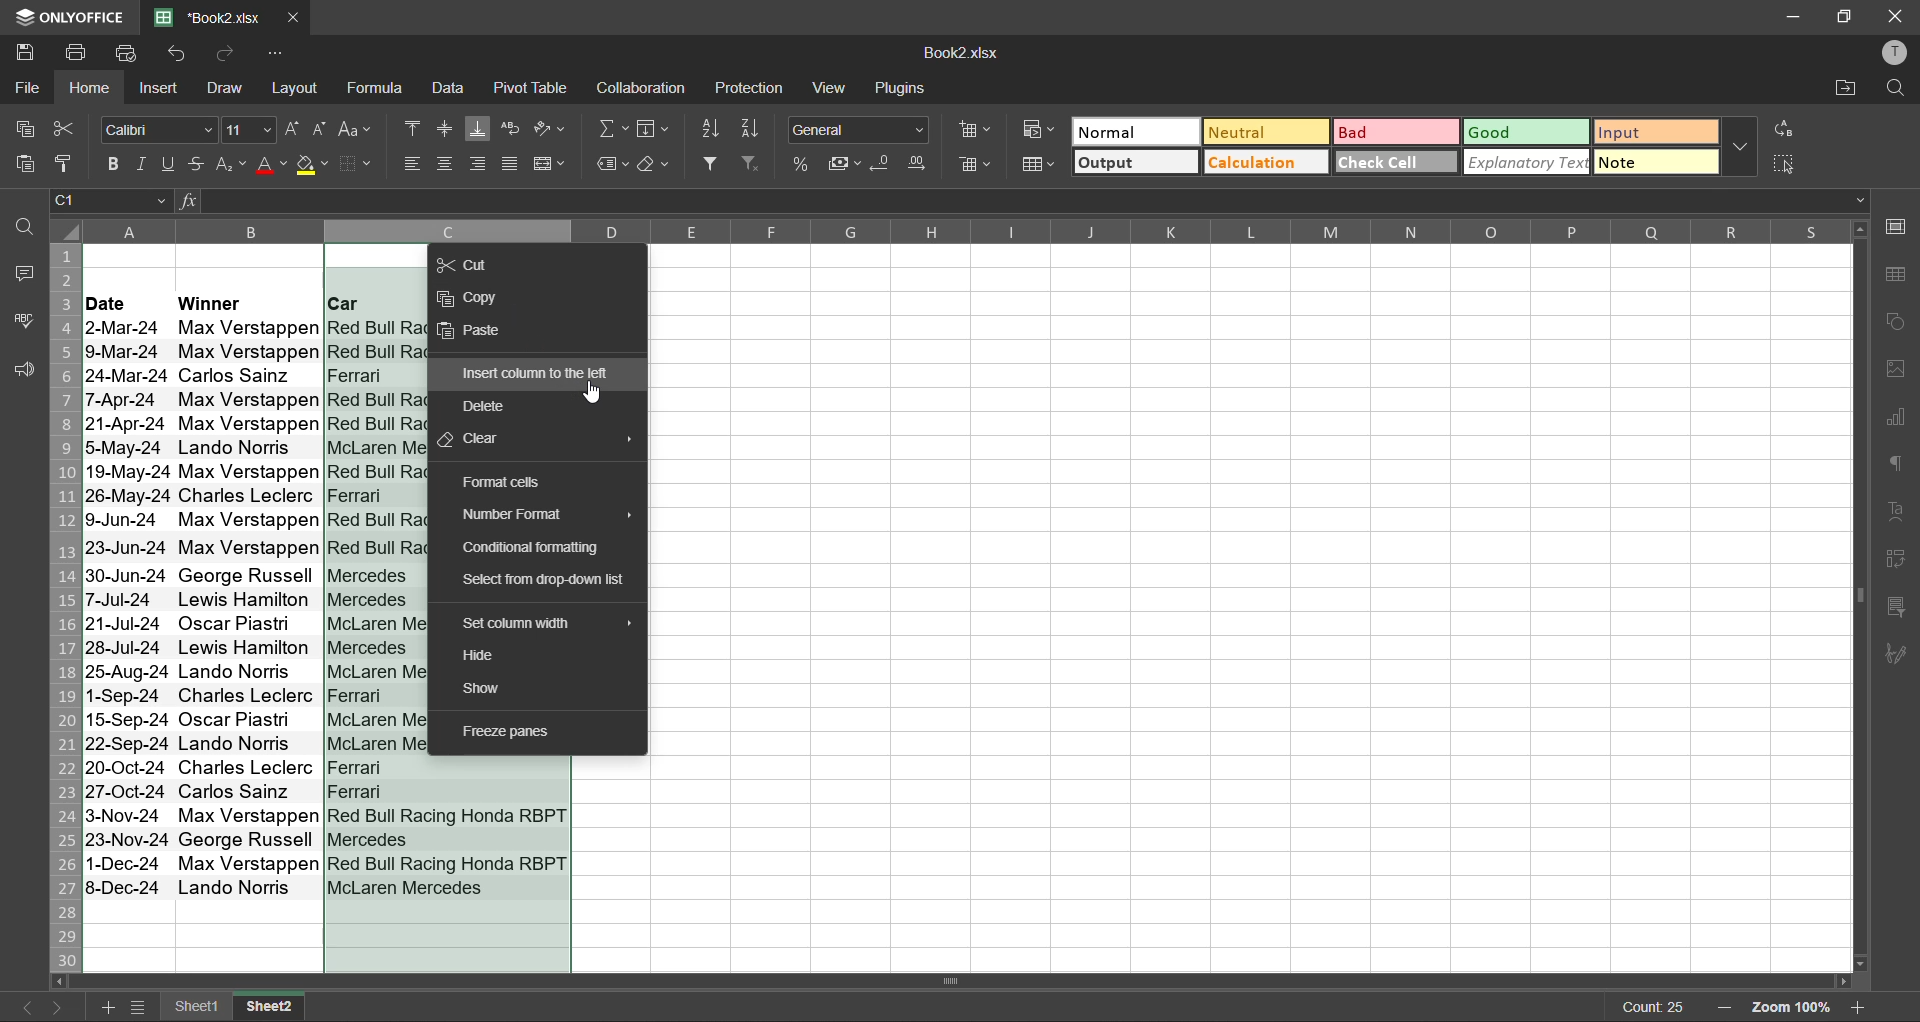 The height and width of the screenshot is (1022, 1920). What do you see at coordinates (856, 130) in the screenshot?
I see `number format ` at bounding box center [856, 130].